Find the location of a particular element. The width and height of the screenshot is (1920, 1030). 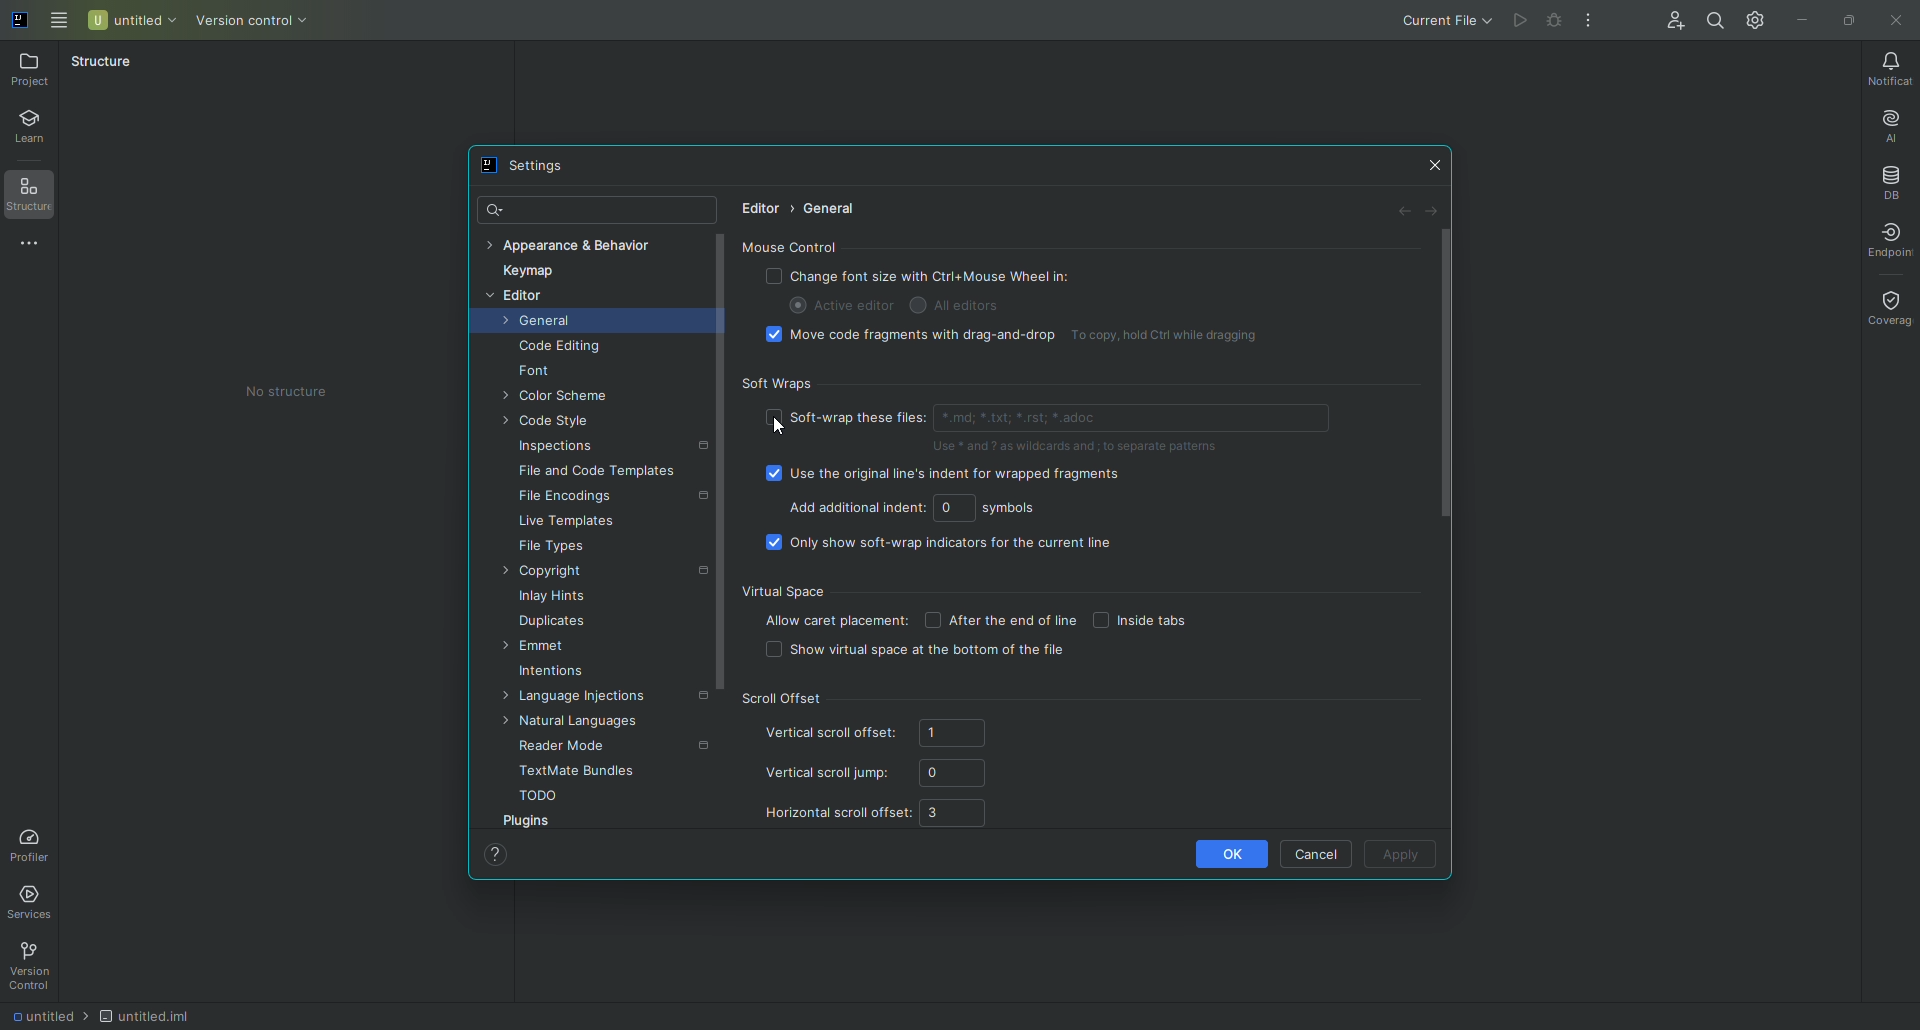

Inlay Hints is located at coordinates (559, 599).